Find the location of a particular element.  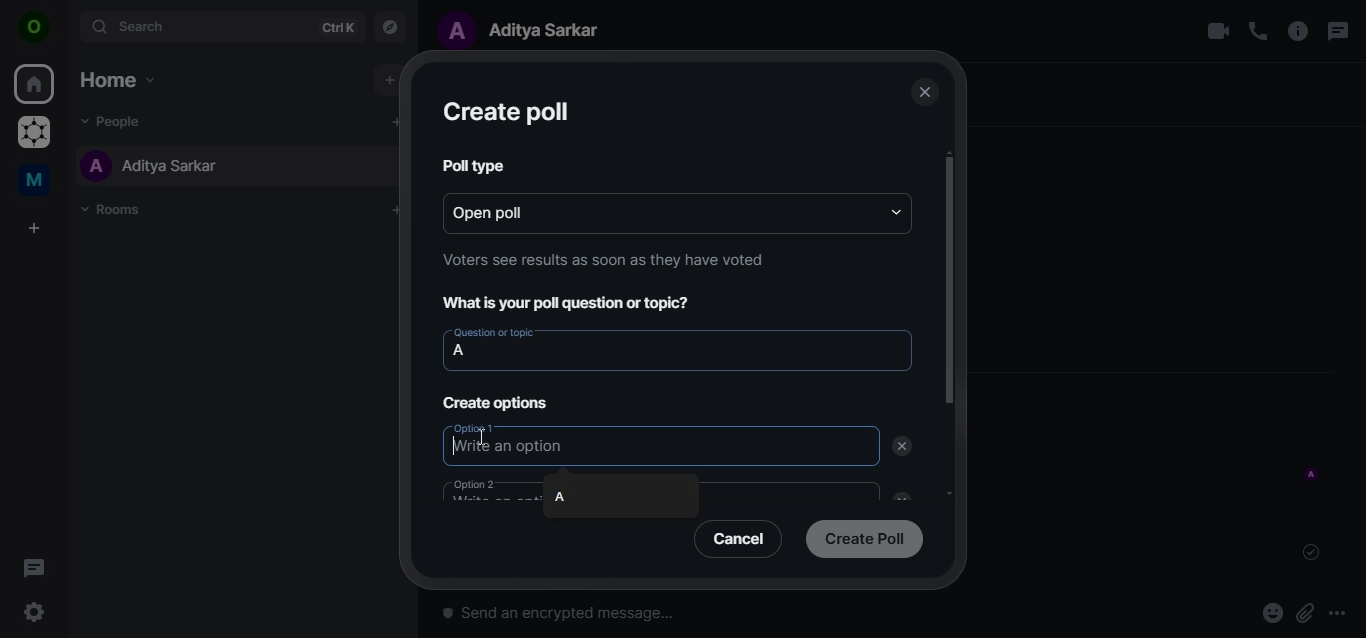

Option 1 is located at coordinates (477, 427).